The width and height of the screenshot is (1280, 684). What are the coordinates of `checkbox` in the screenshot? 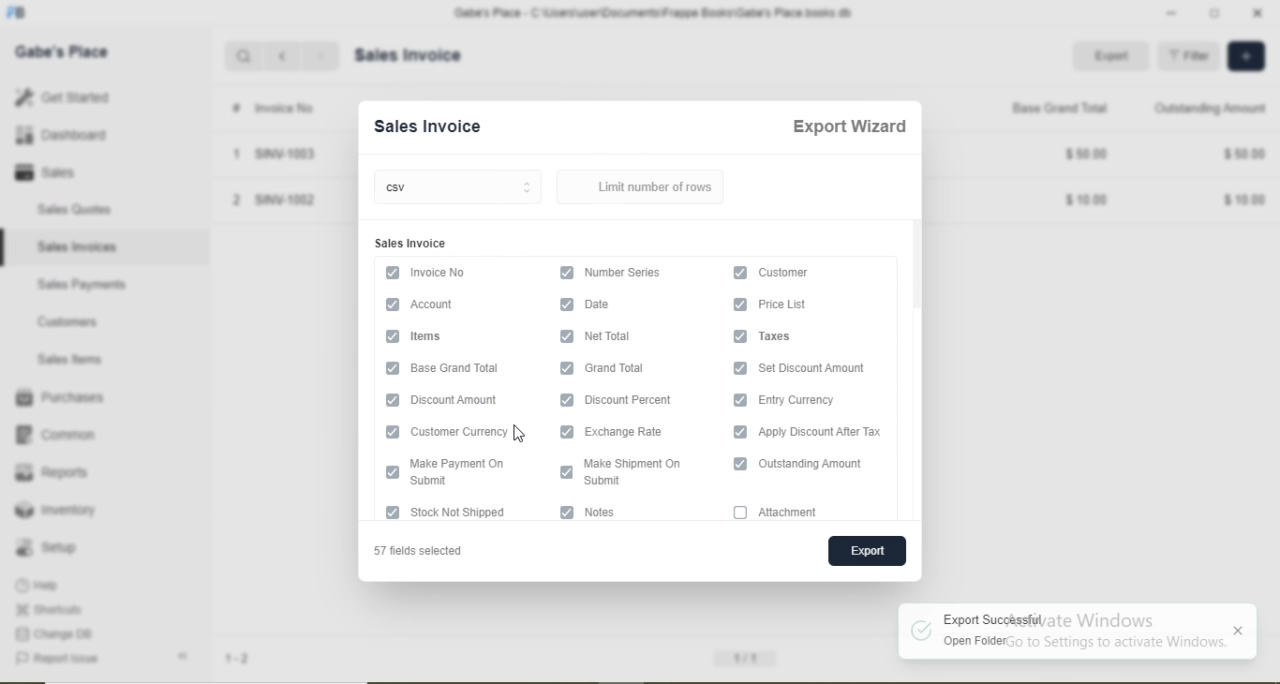 It's located at (738, 367).